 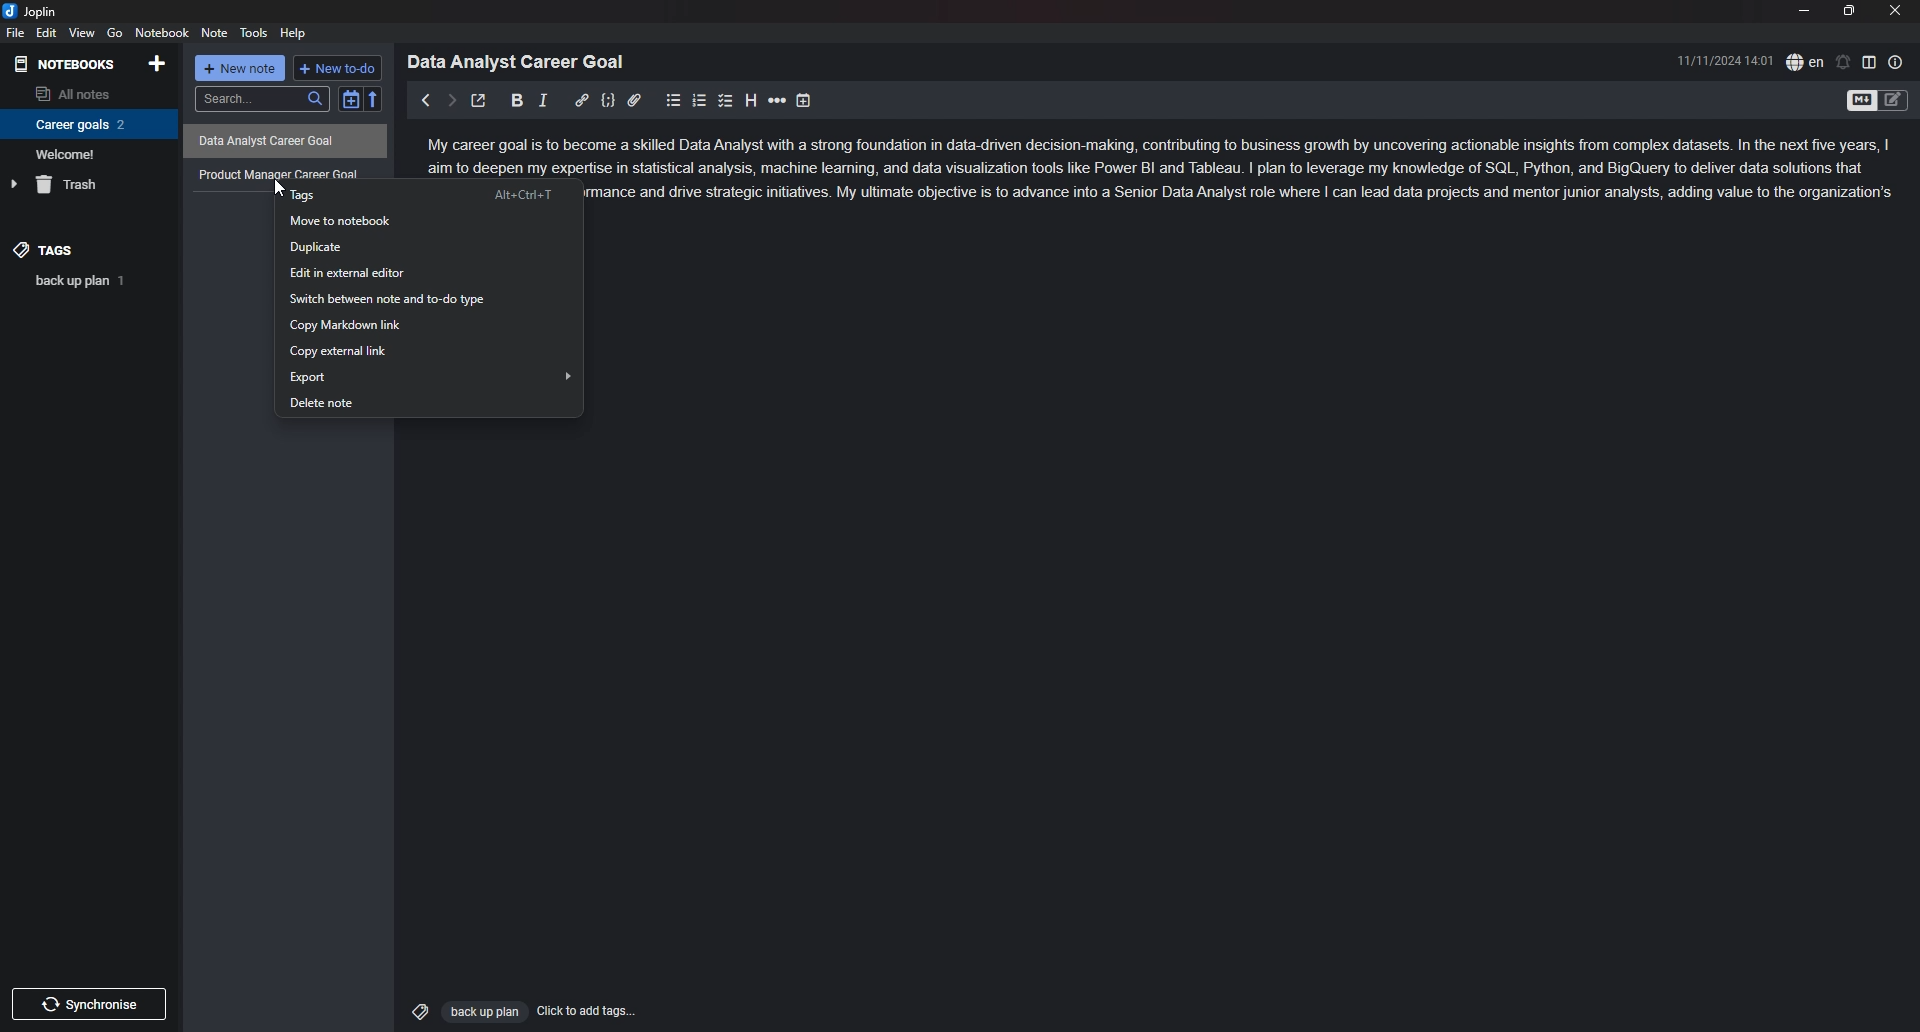 What do you see at coordinates (32, 12) in the screenshot?
I see `joplin` at bounding box center [32, 12].